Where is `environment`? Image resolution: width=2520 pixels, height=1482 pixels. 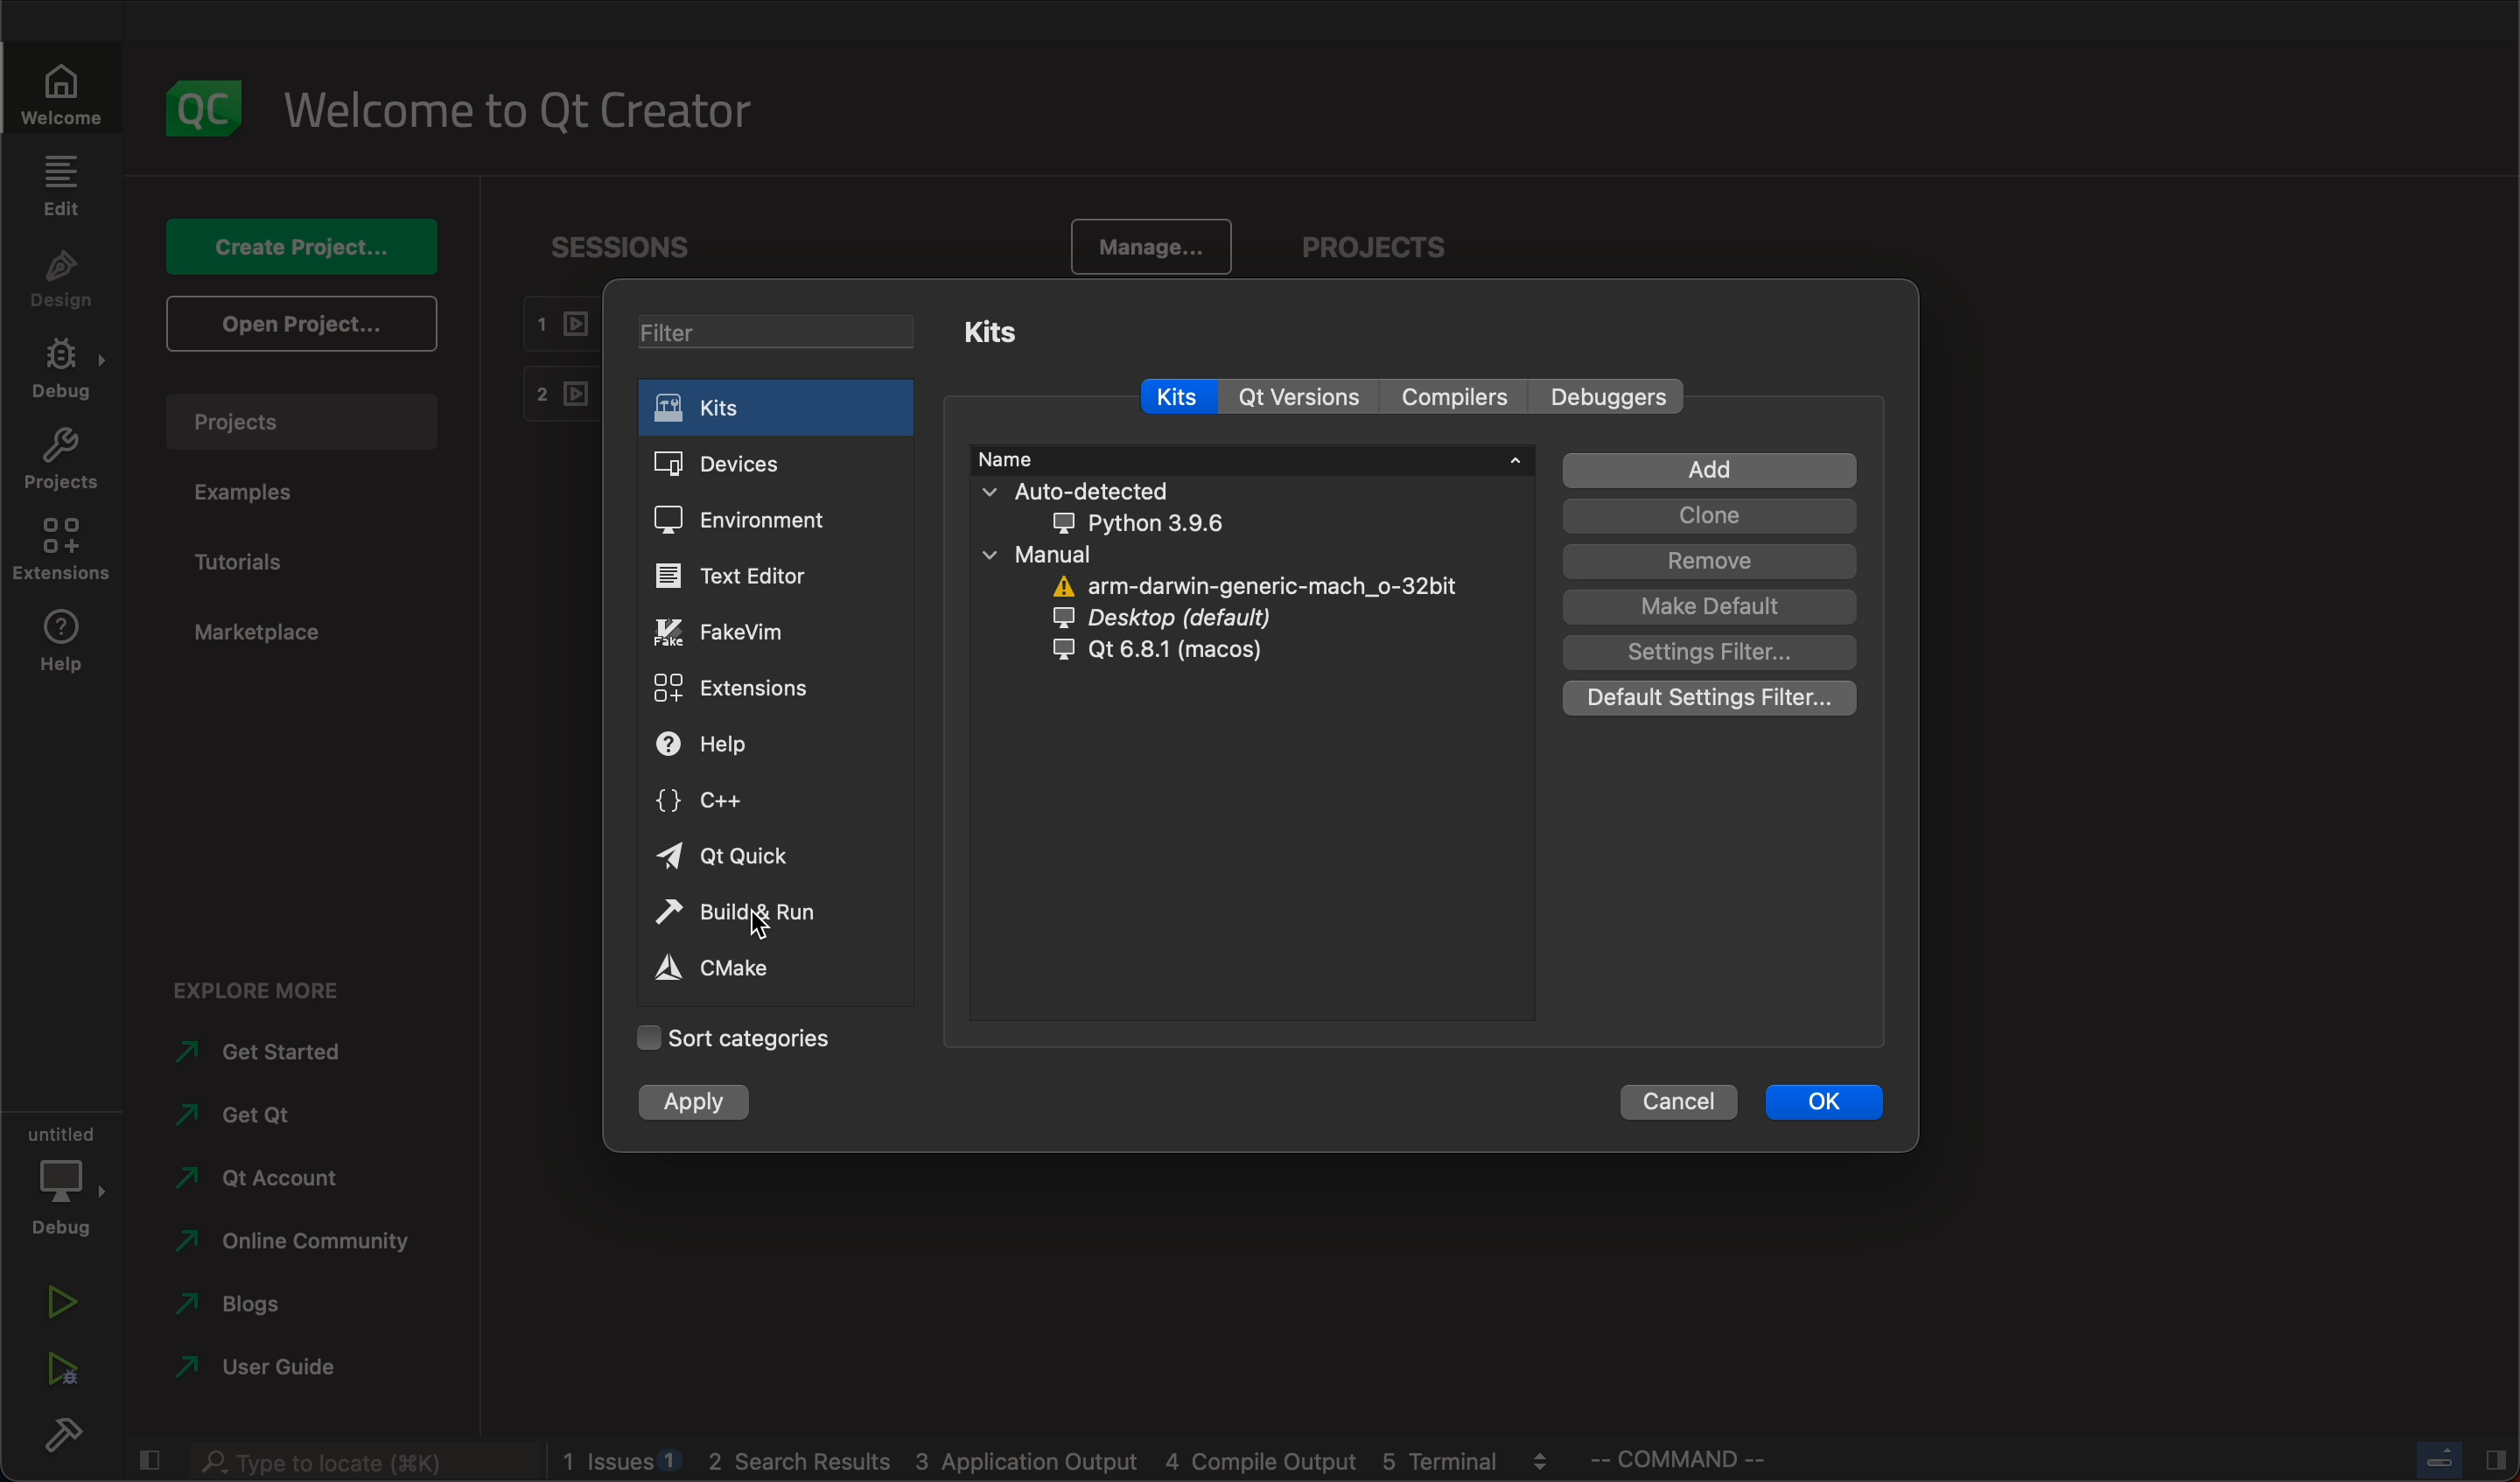
environment is located at coordinates (758, 519).